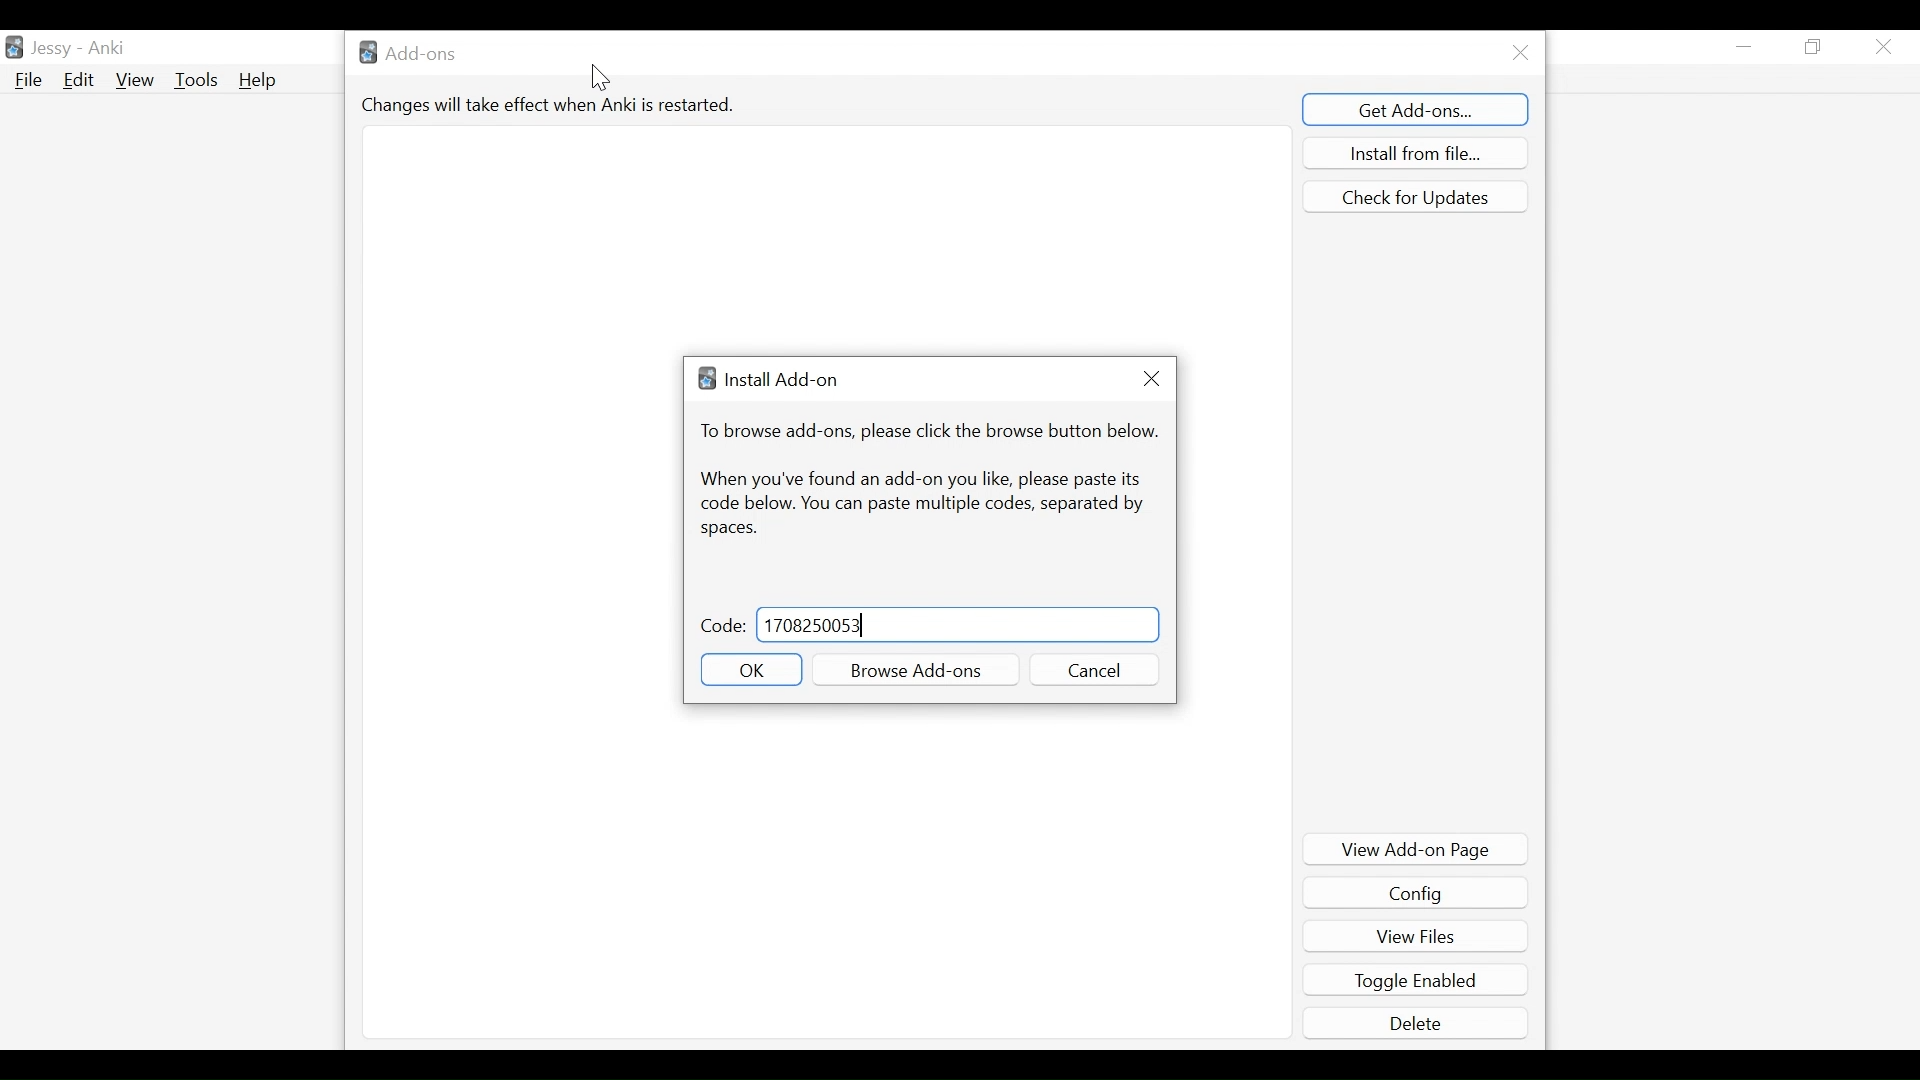 This screenshot has width=1920, height=1080. Describe the element at coordinates (917, 671) in the screenshot. I see `Browse Add-ons` at that location.